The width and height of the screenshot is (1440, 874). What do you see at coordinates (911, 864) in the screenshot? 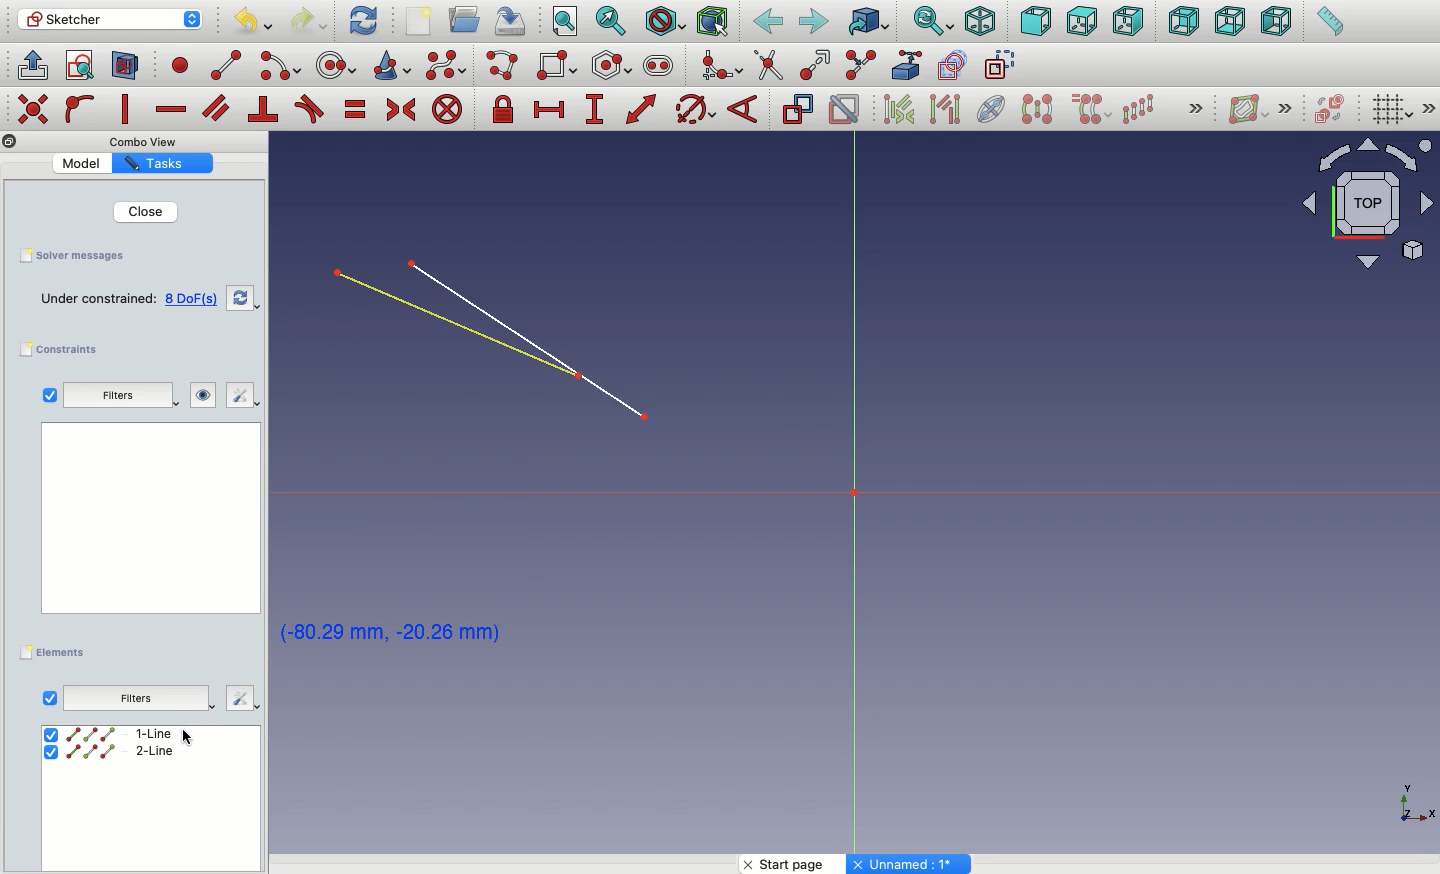
I see `` at bounding box center [911, 864].